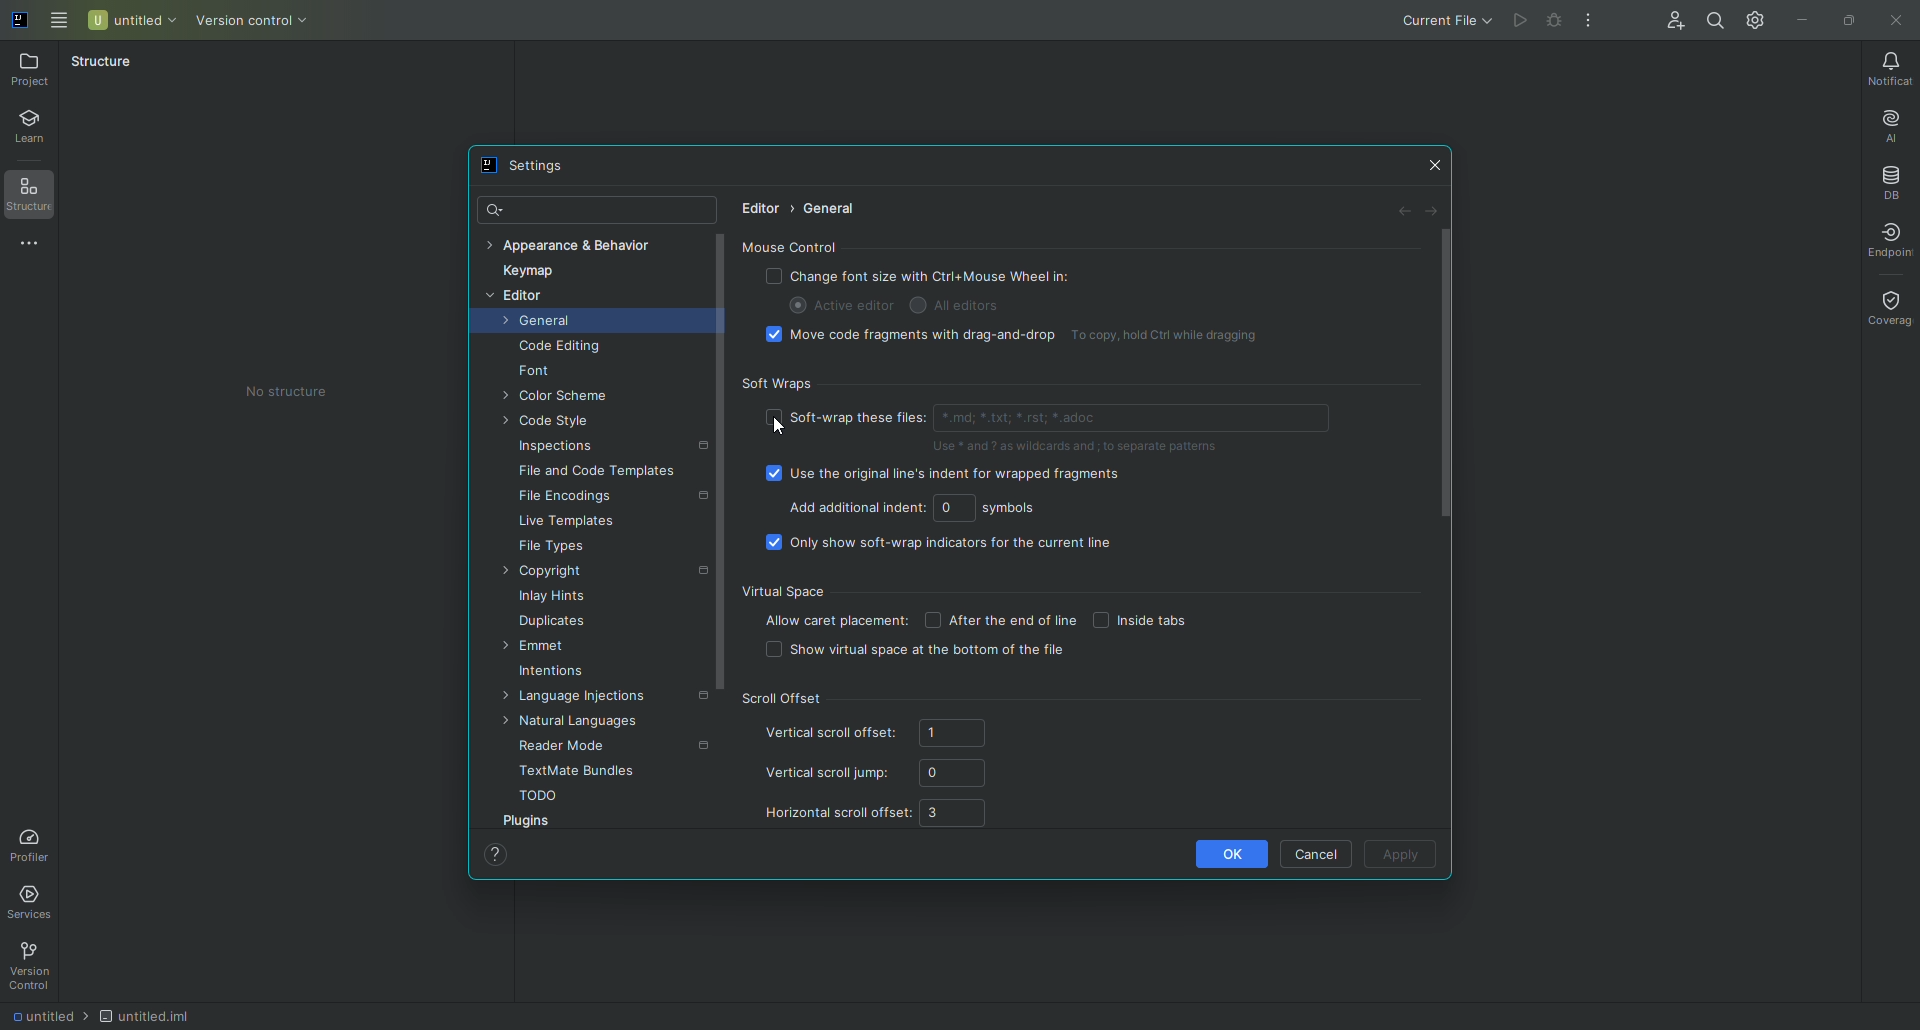 The width and height of the screenshot is (1920, 1030). What do you see at coordinates (780, 432) in the screenshot?
I see `Pointer` at bounding box center [780, 432].